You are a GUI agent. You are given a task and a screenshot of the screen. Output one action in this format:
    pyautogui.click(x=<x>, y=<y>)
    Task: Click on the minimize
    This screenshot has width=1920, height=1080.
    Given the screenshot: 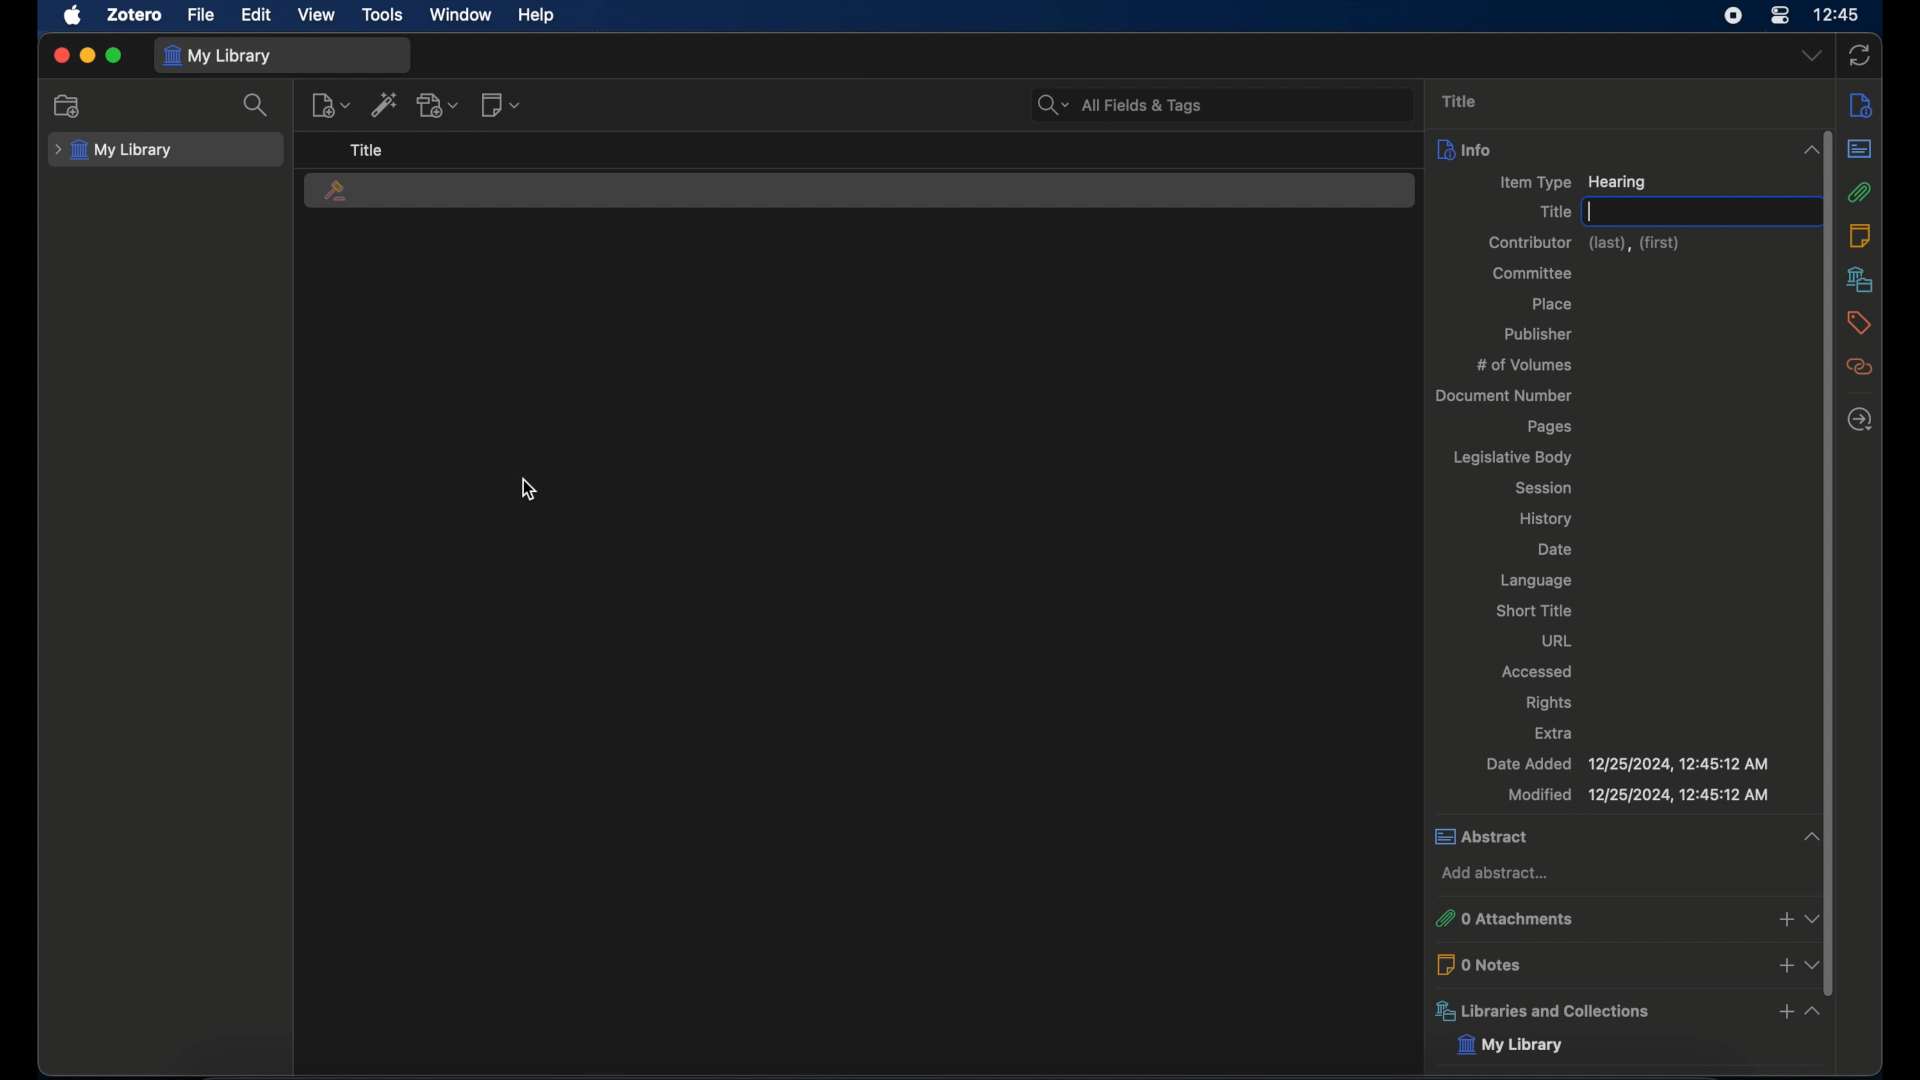 What is the action you would take?
    pyautogui.click(x=88, y=55)
    